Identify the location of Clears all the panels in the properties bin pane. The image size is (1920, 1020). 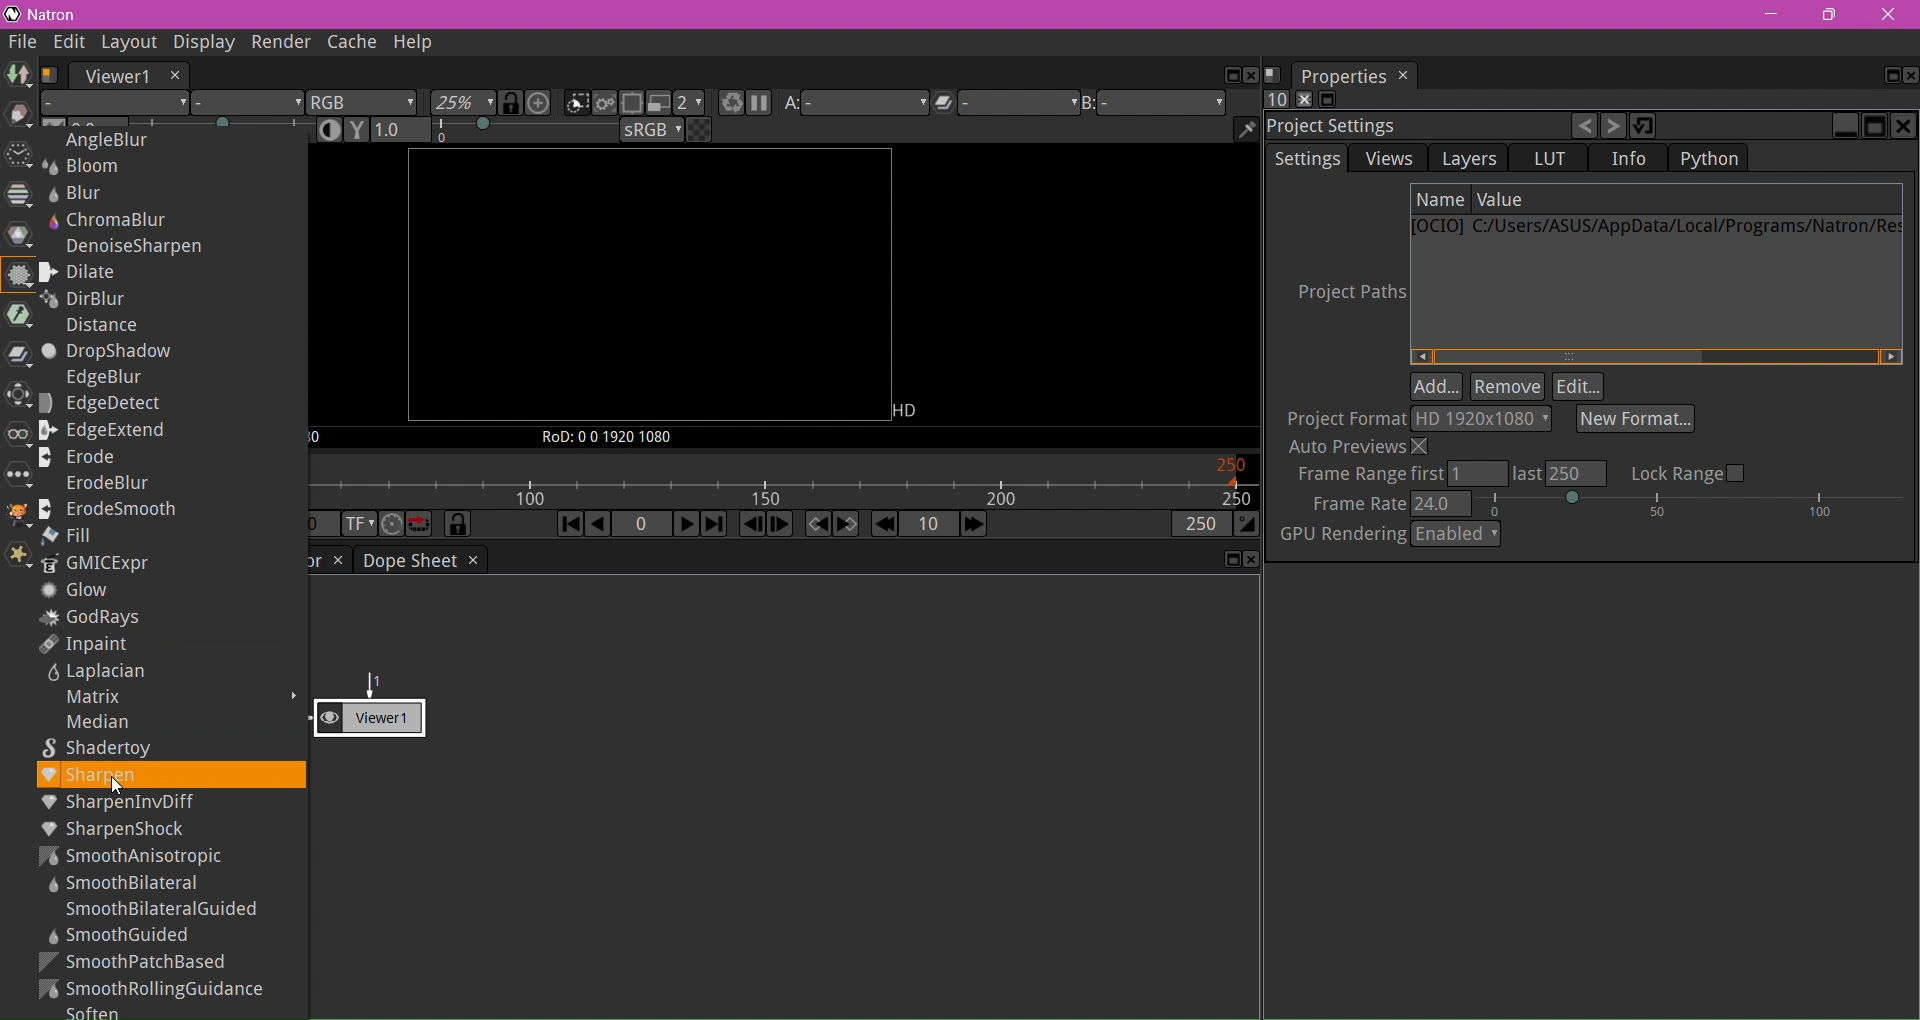
(1302, 100).